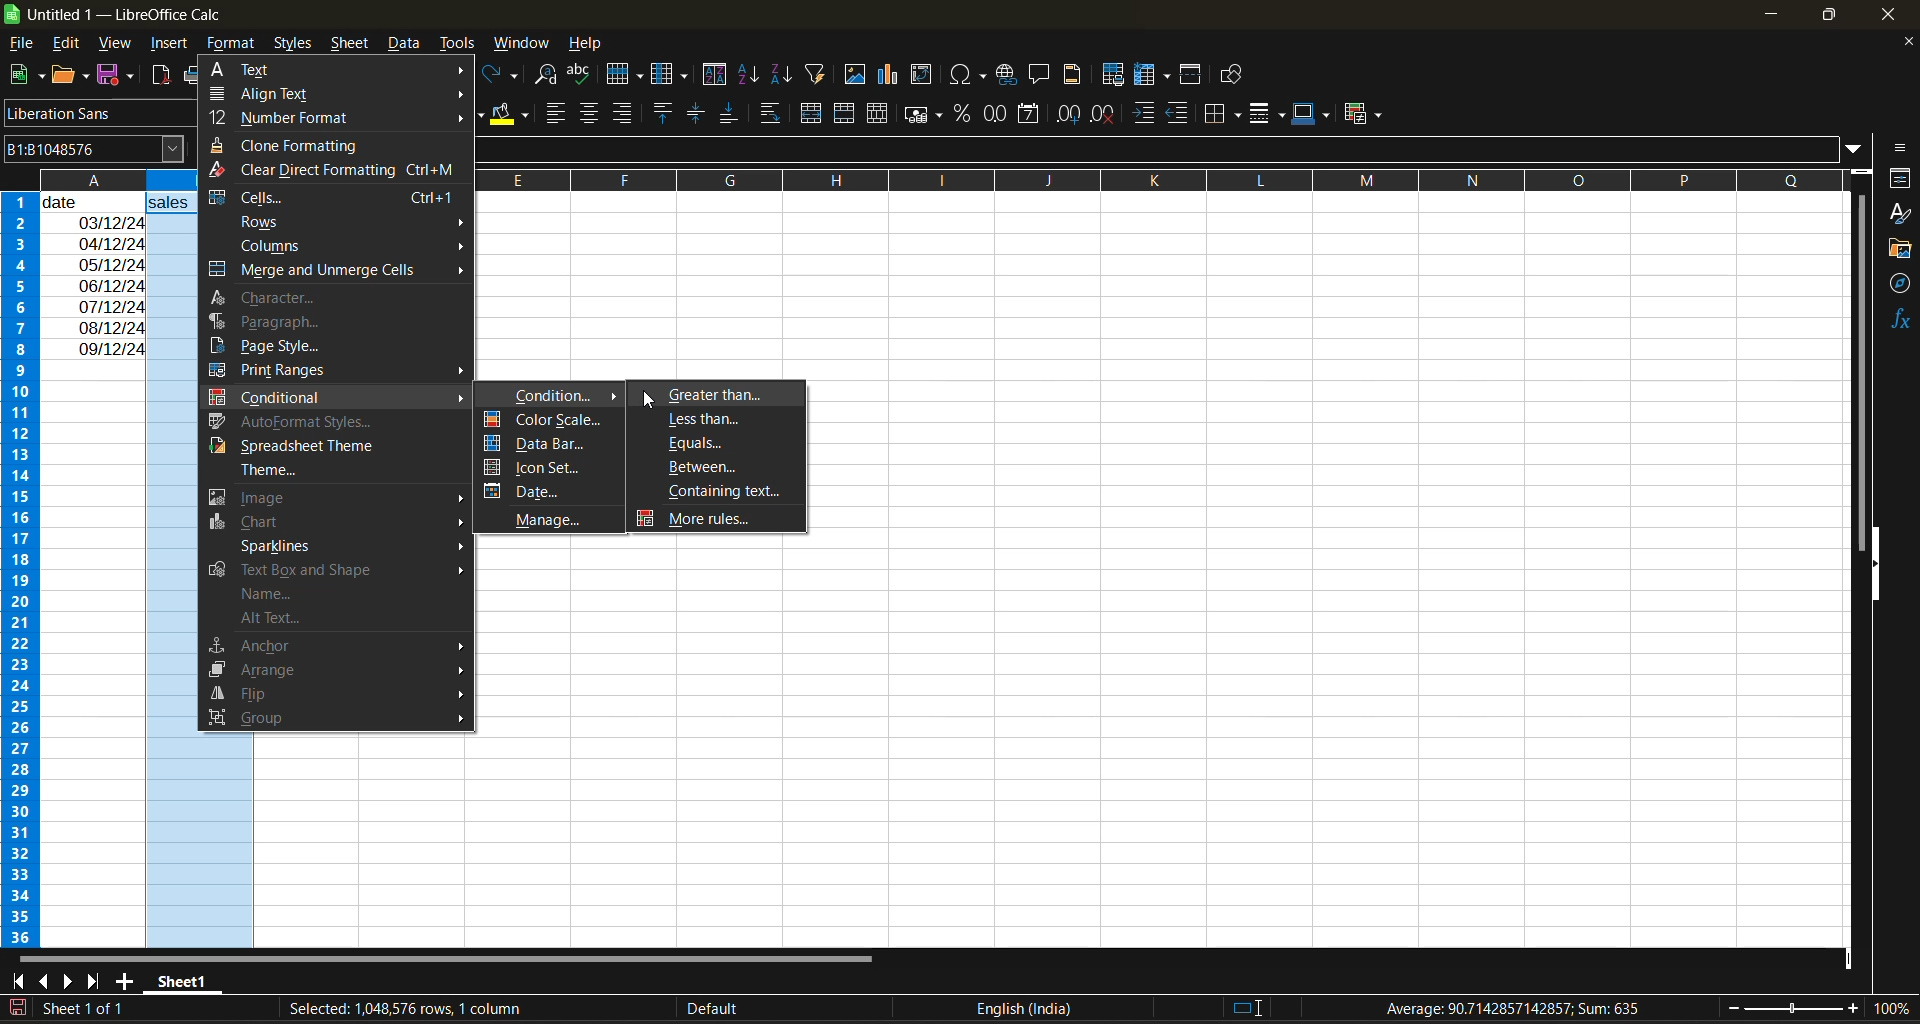 The height and width of the screenshot is (1024, 1920). Describe the element at coordinates (278, 594) in the screenshot. I see `name` at that location.